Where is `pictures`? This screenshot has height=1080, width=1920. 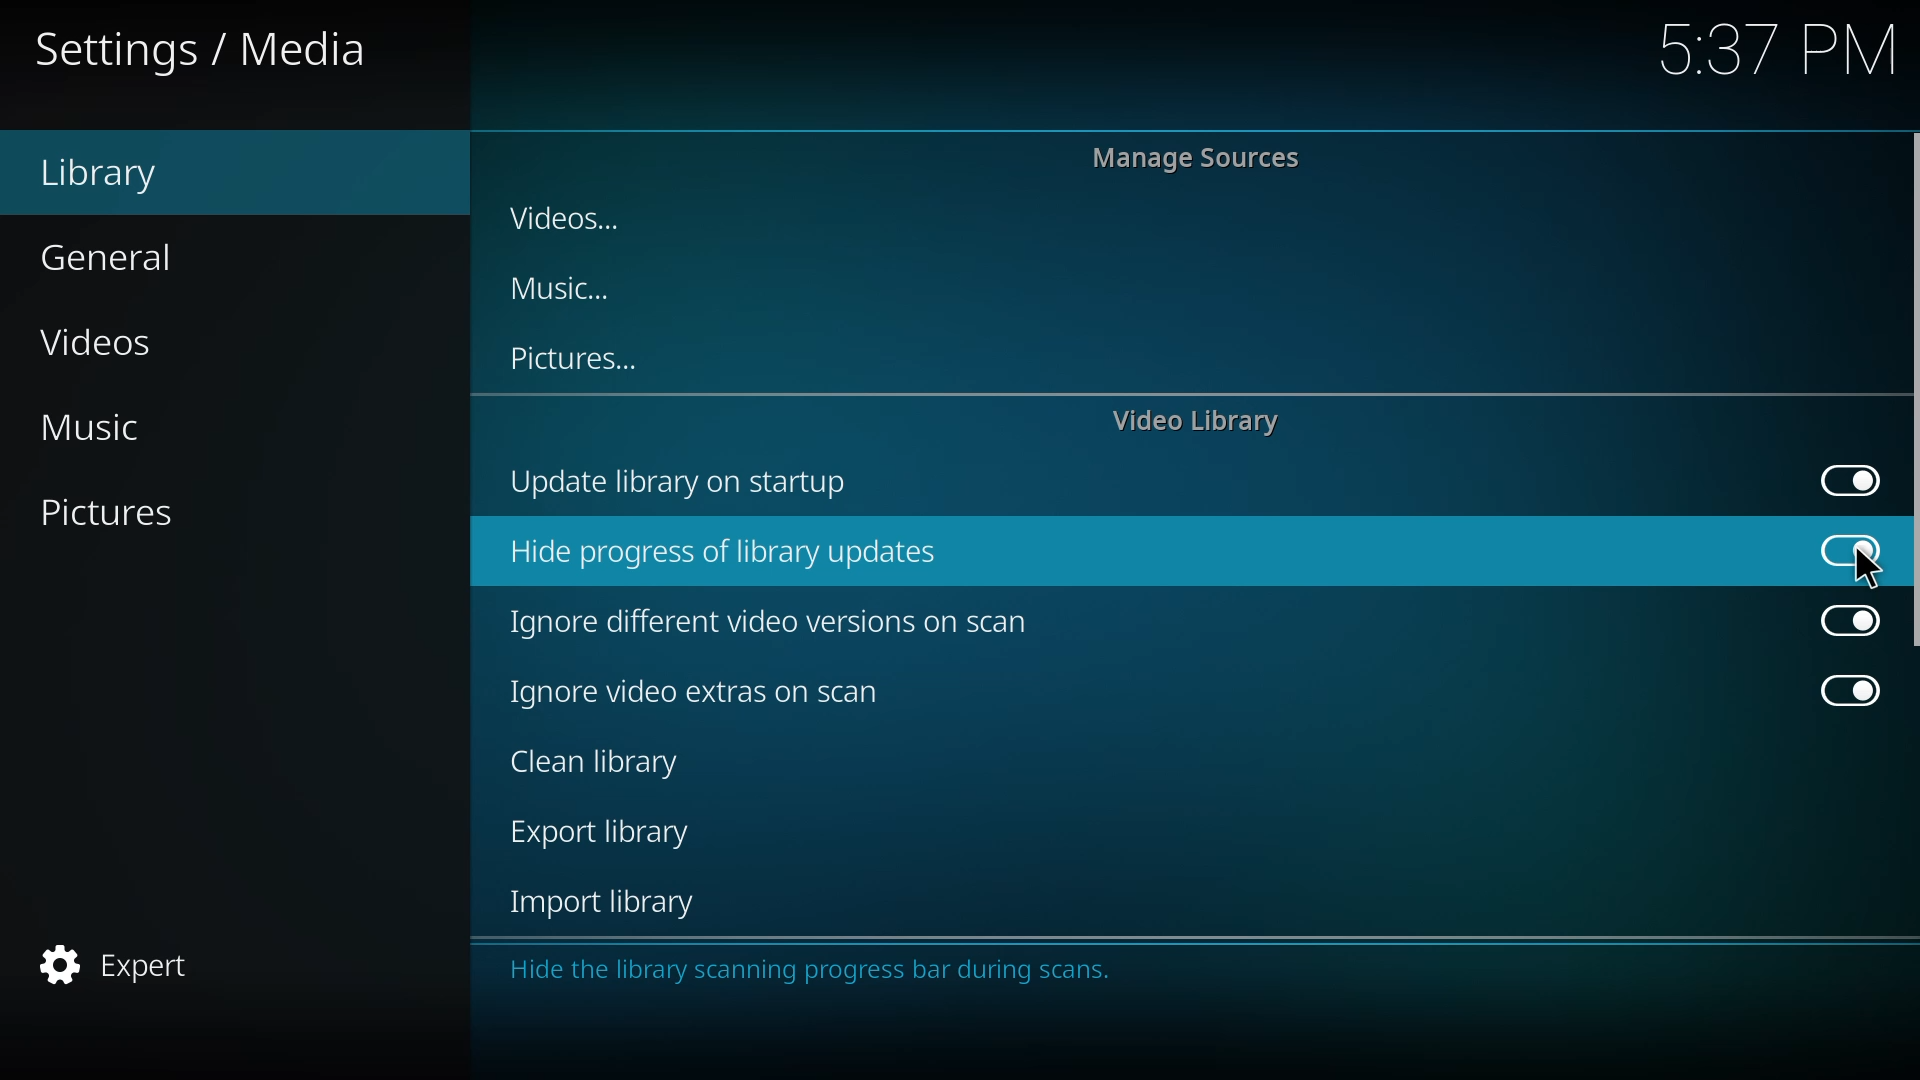
pictures is located at coordinates (583, 358).